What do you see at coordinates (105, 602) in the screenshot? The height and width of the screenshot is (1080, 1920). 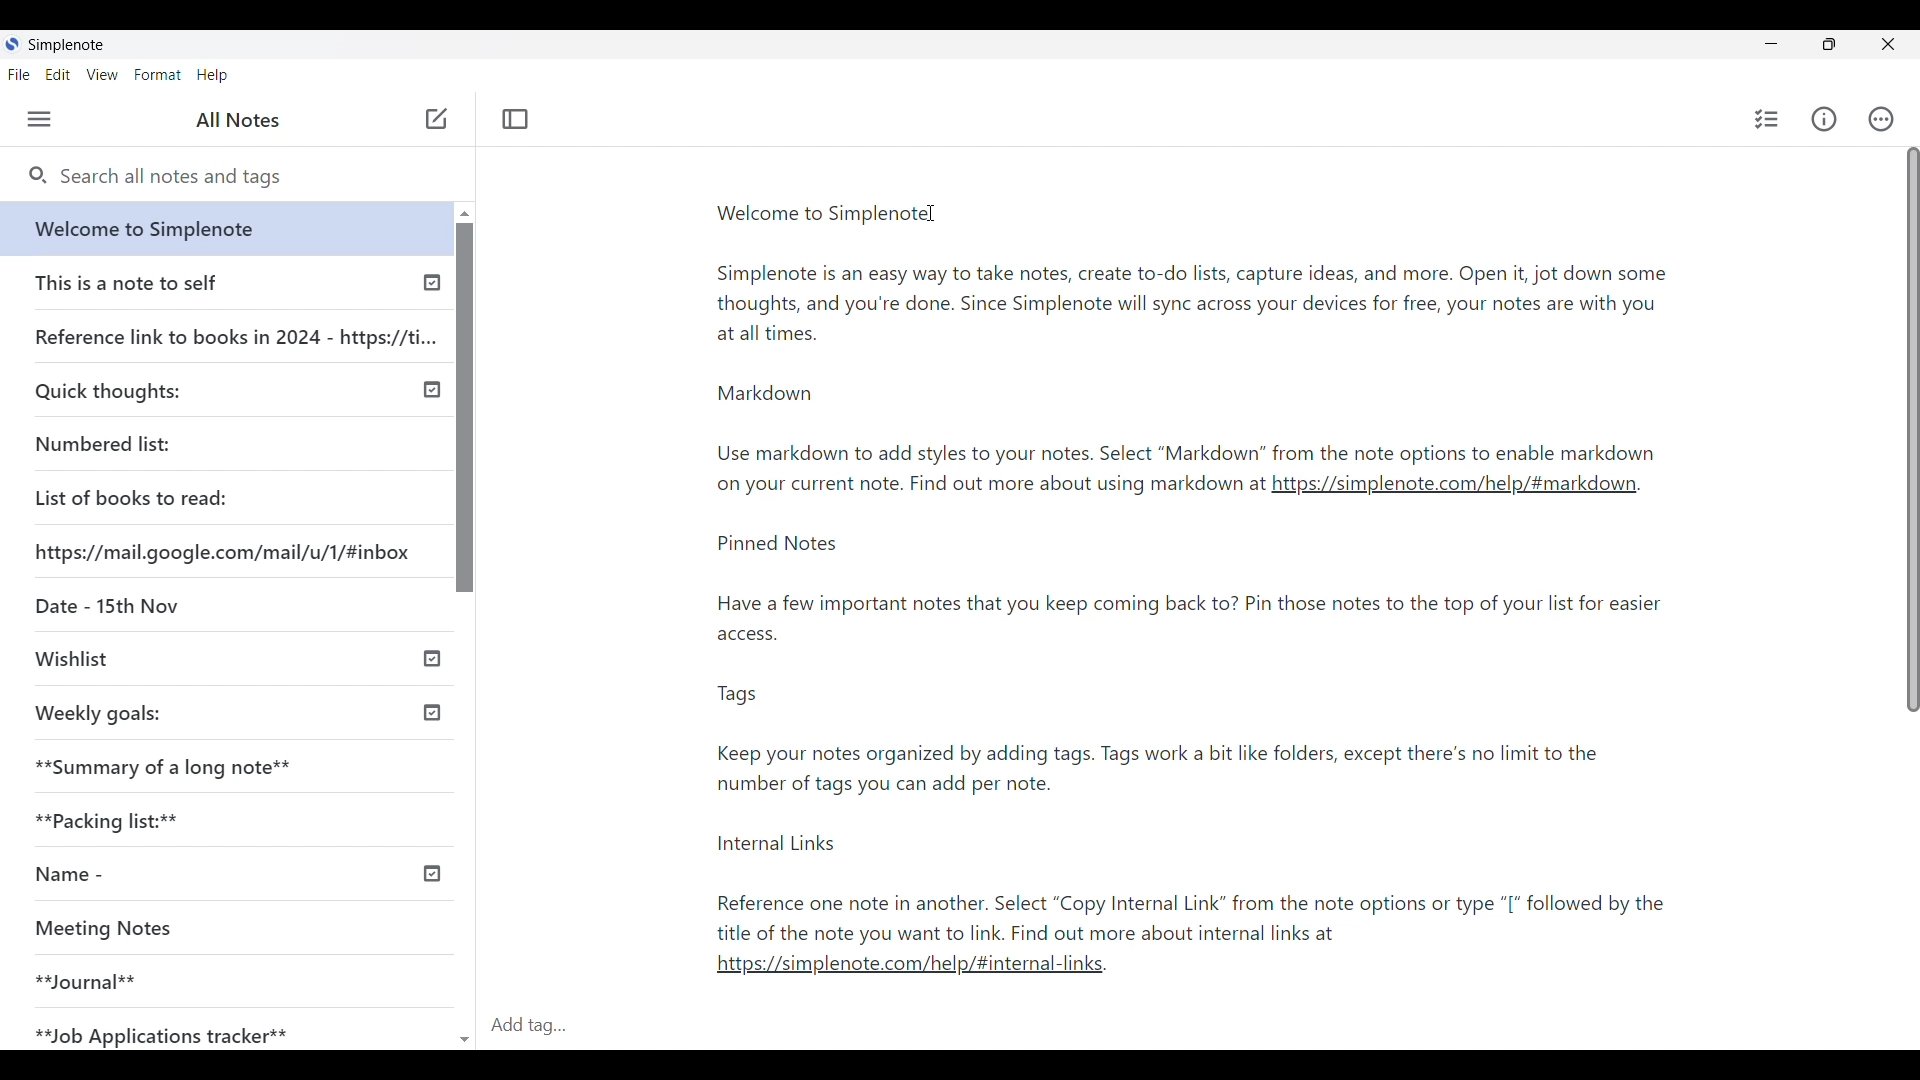 I see `Date` at bounding box center [105, 602].